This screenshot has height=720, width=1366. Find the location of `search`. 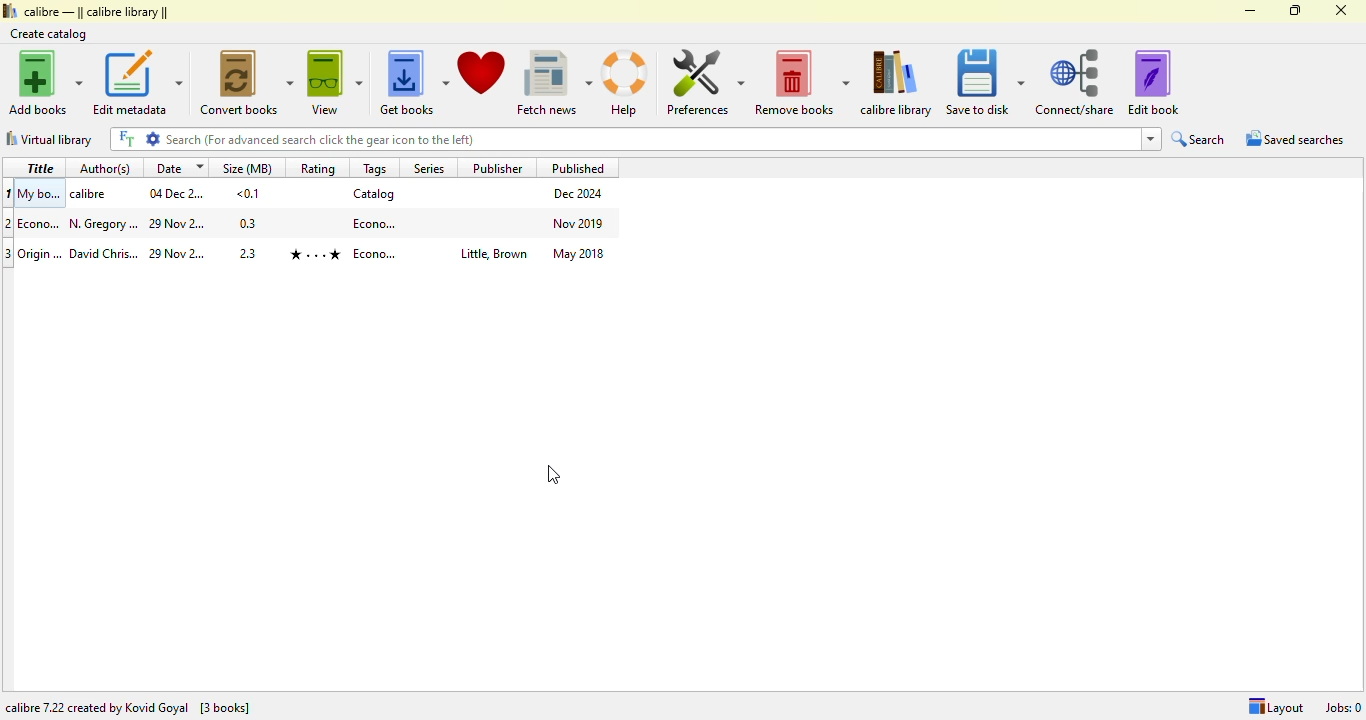

search is located at coordinates (636, 139).